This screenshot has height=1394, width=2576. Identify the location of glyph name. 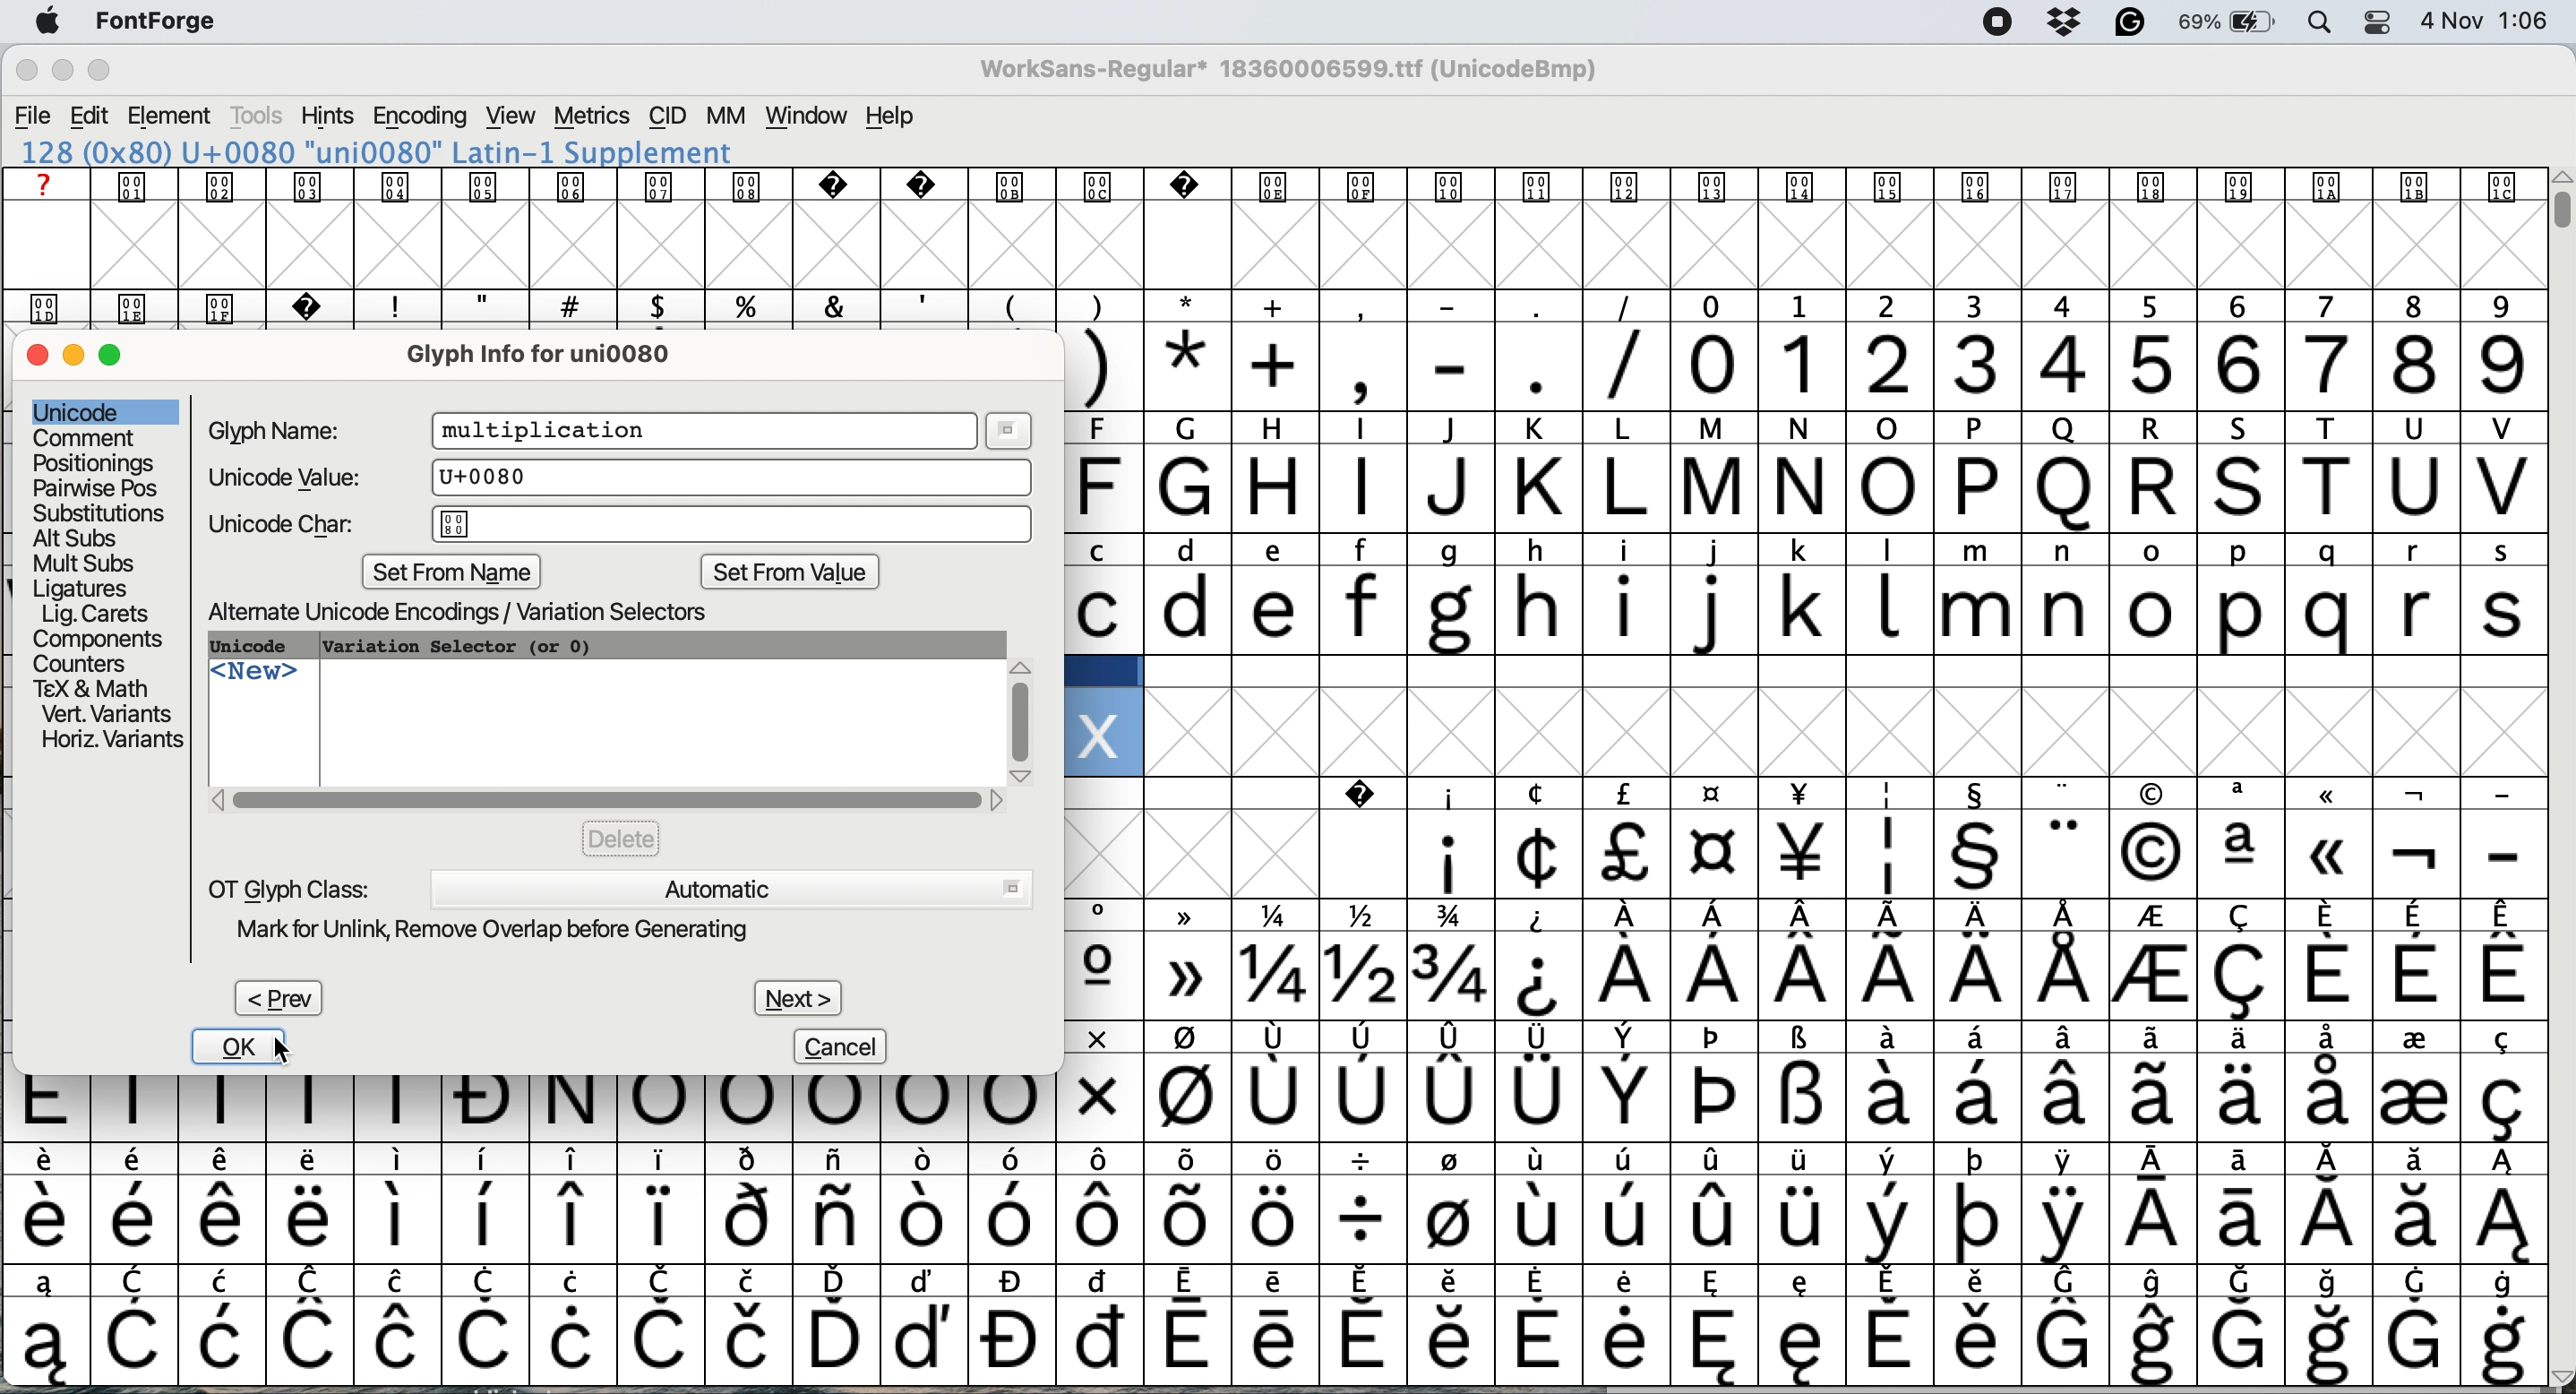
(280, 430).